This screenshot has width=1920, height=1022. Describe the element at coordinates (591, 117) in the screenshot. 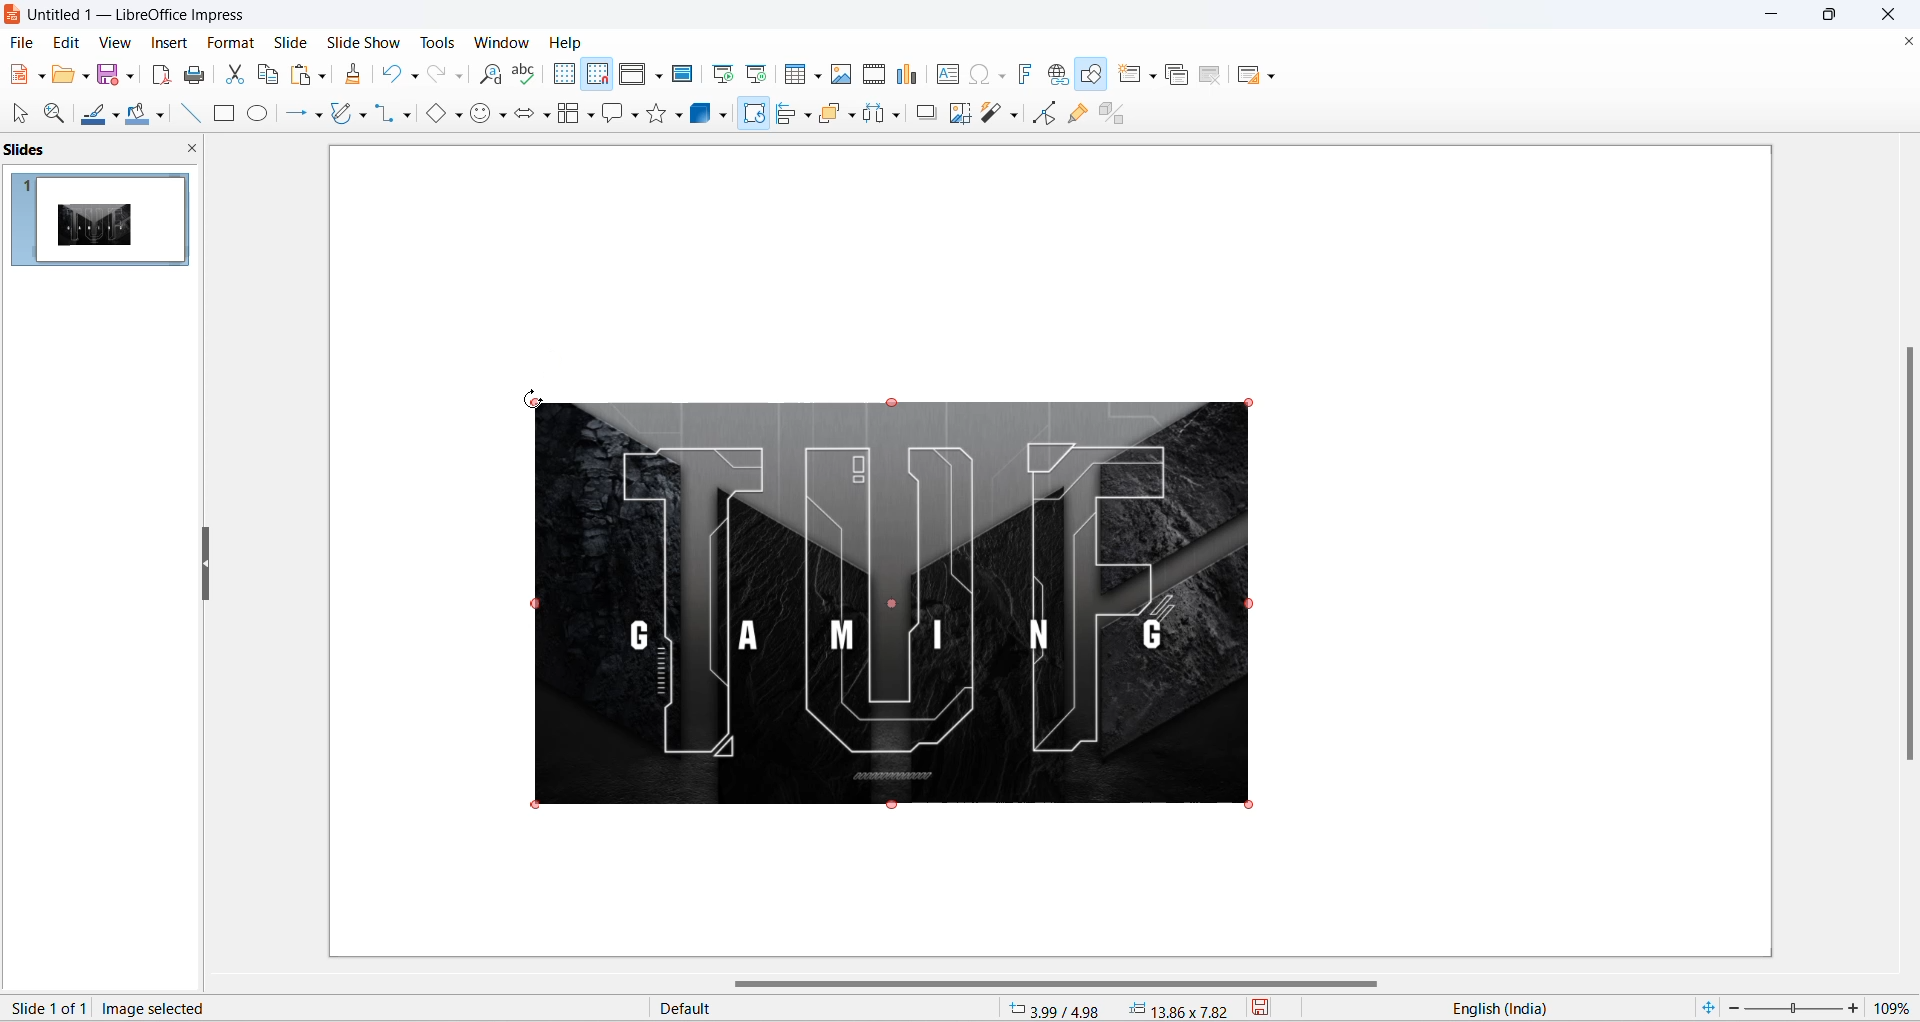

I see `flow chart options` at that location.